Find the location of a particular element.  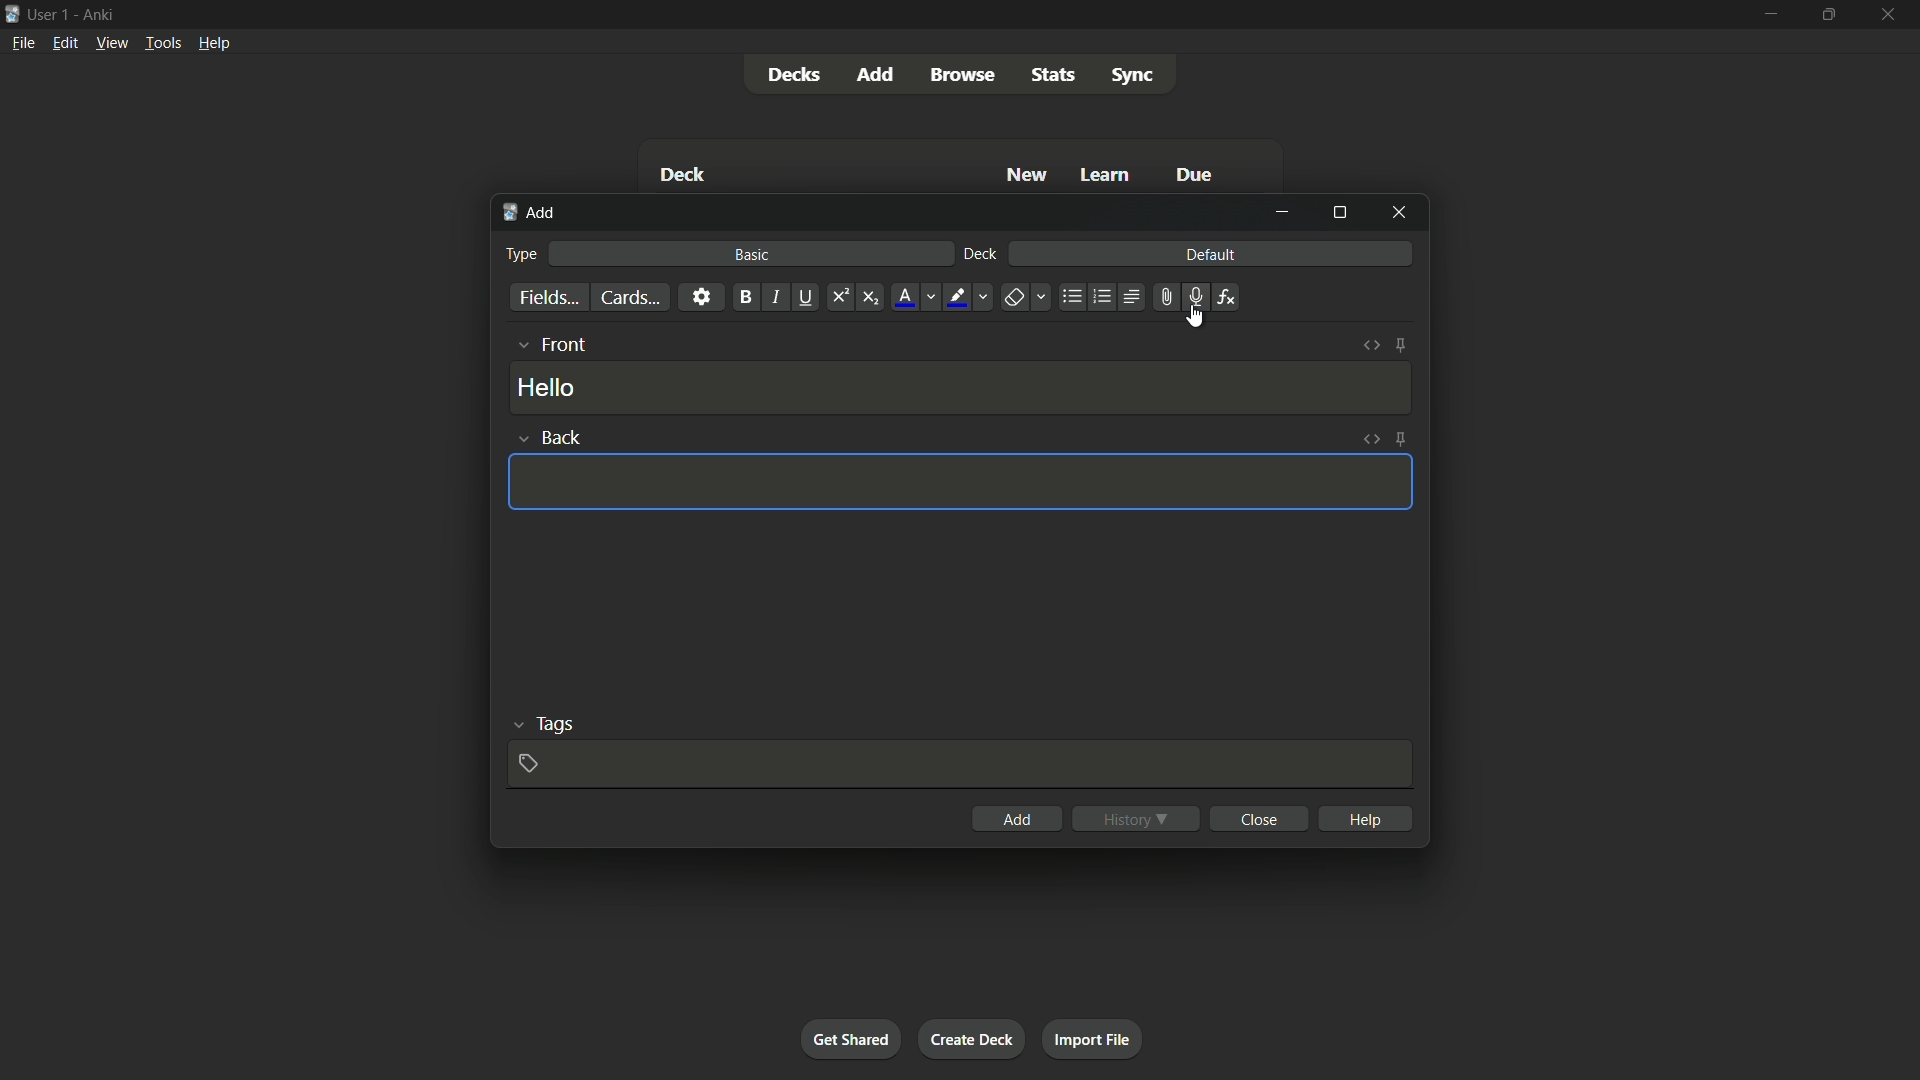

minimize is located at coordinates (1282, 212).